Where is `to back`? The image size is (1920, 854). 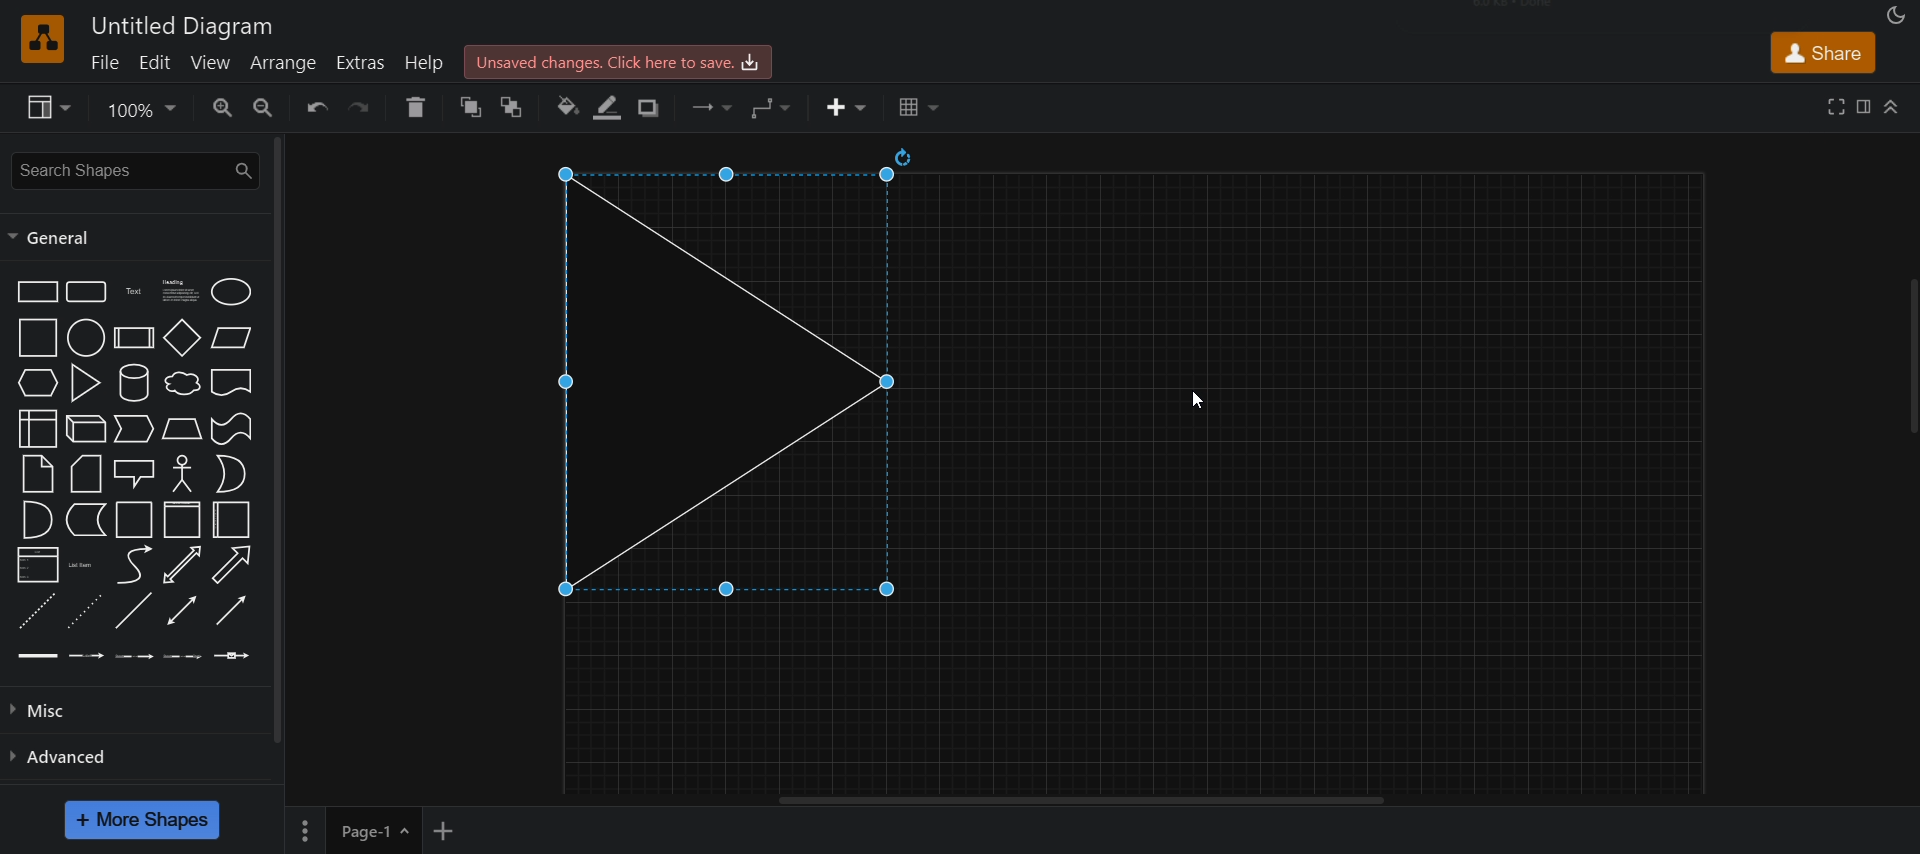
to back is located at coordinates (514, 106).